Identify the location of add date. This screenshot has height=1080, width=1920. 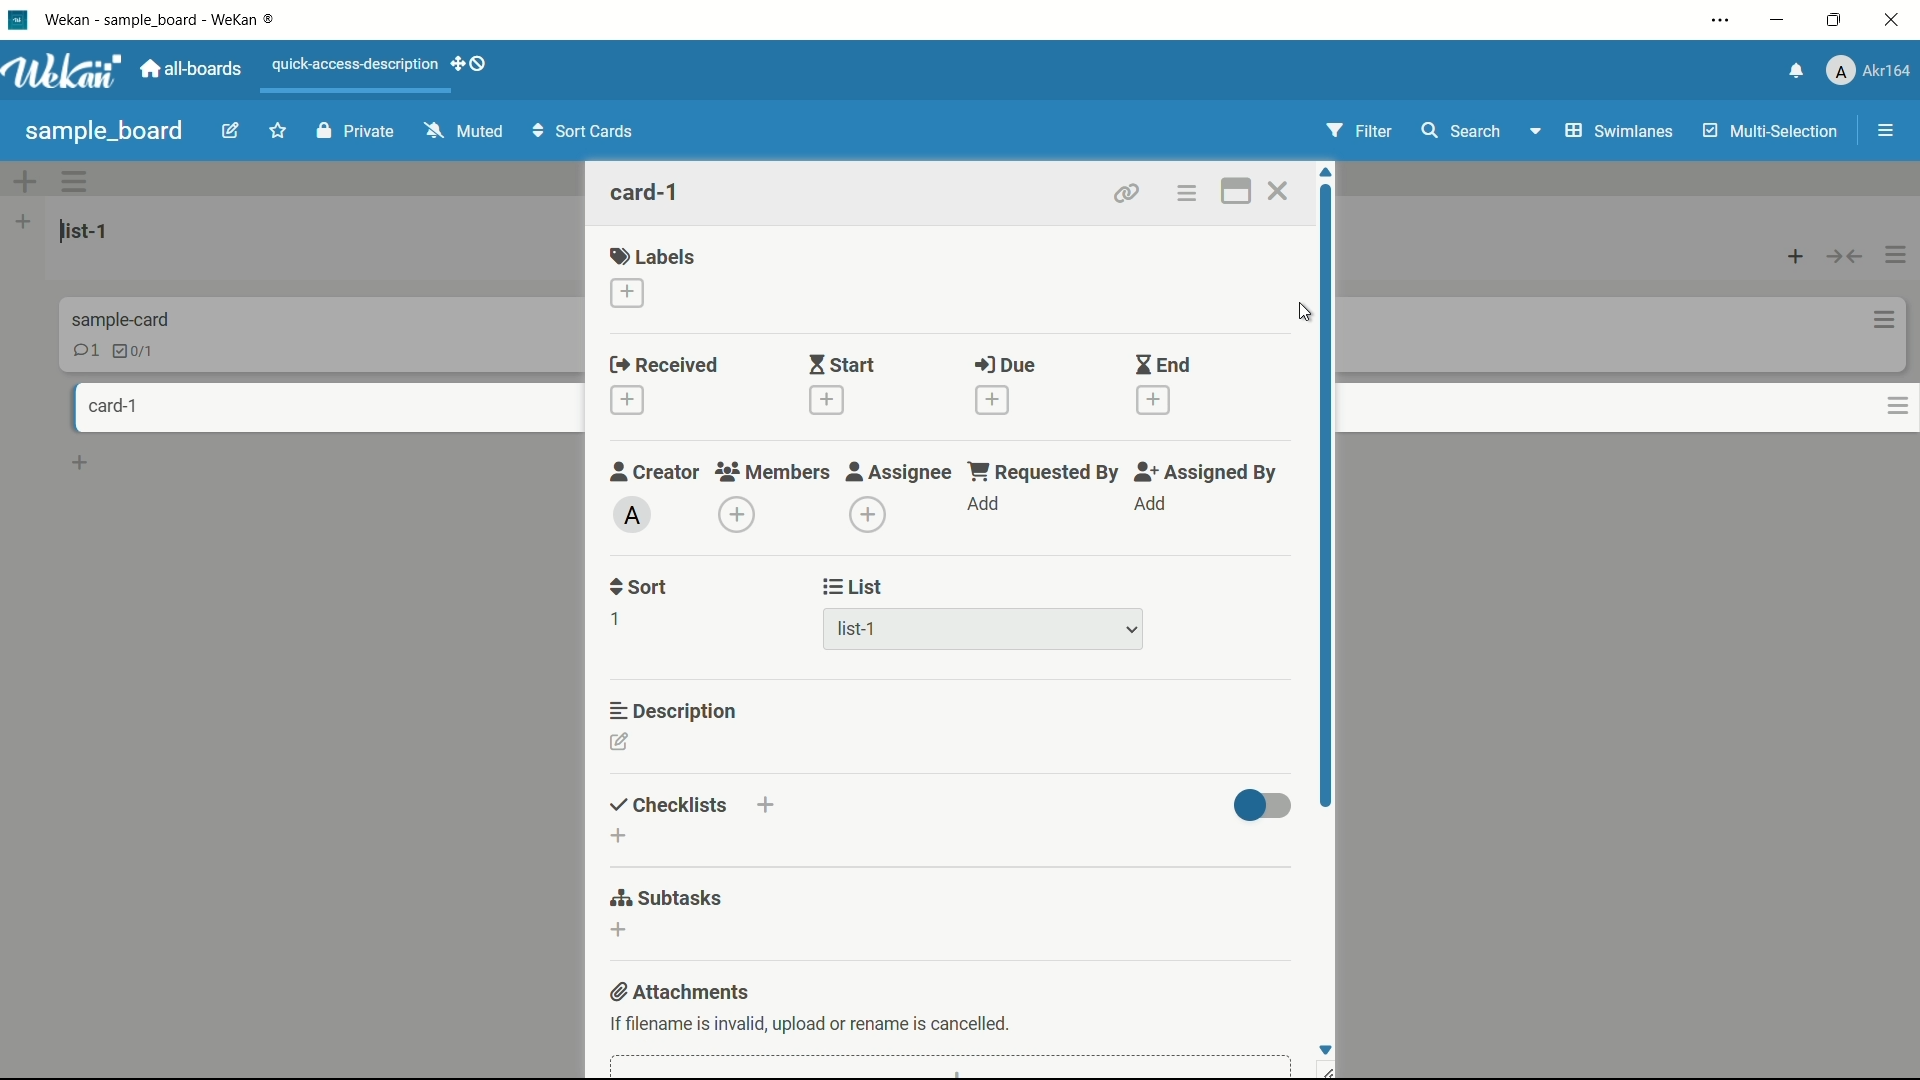
(1156, 400).